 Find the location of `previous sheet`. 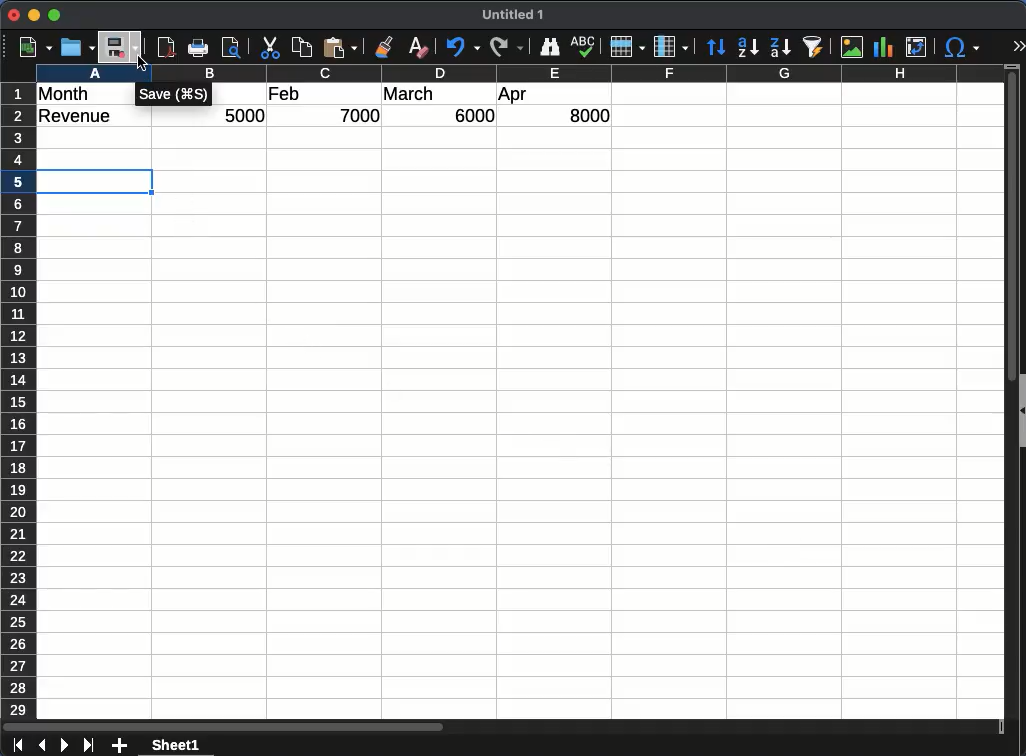

previous sheet is located at coordinates (40, 746).